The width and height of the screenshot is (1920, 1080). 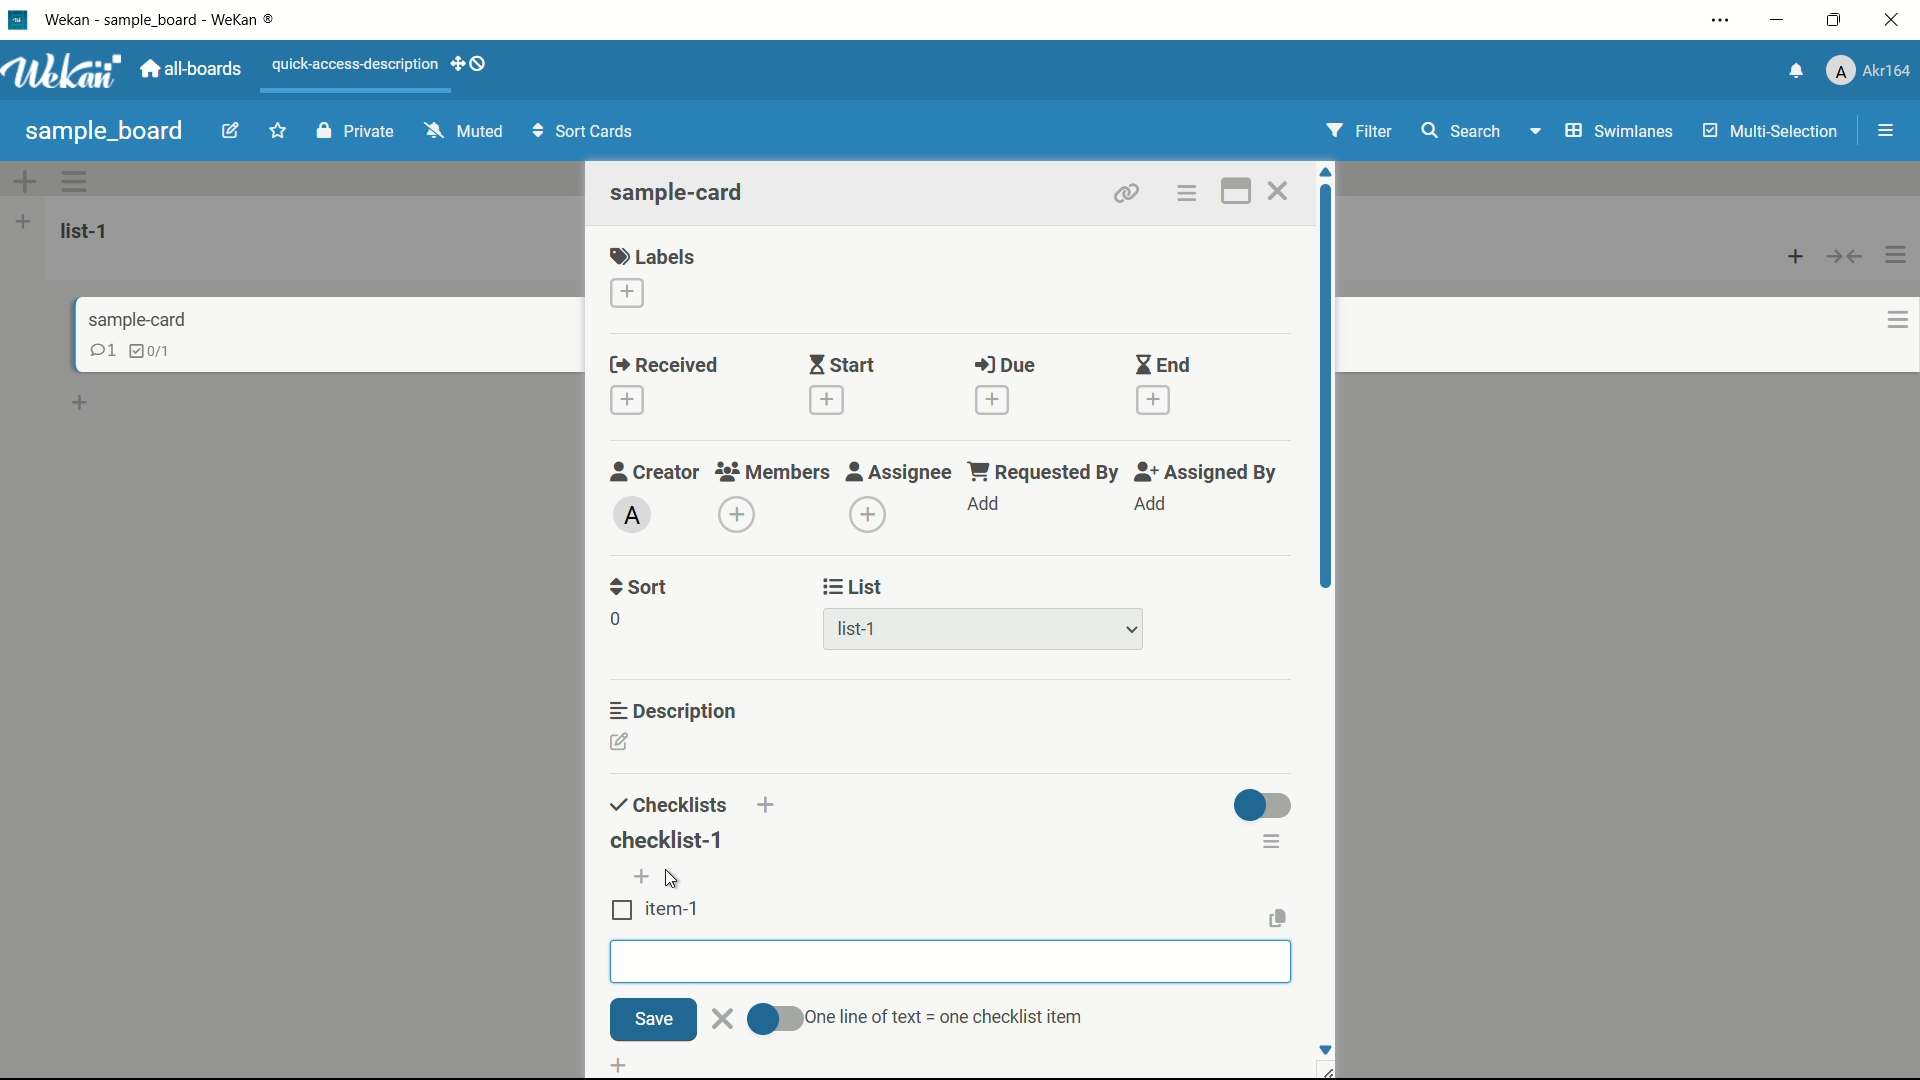 I want to click on menu, so click(x=1885, y=129).